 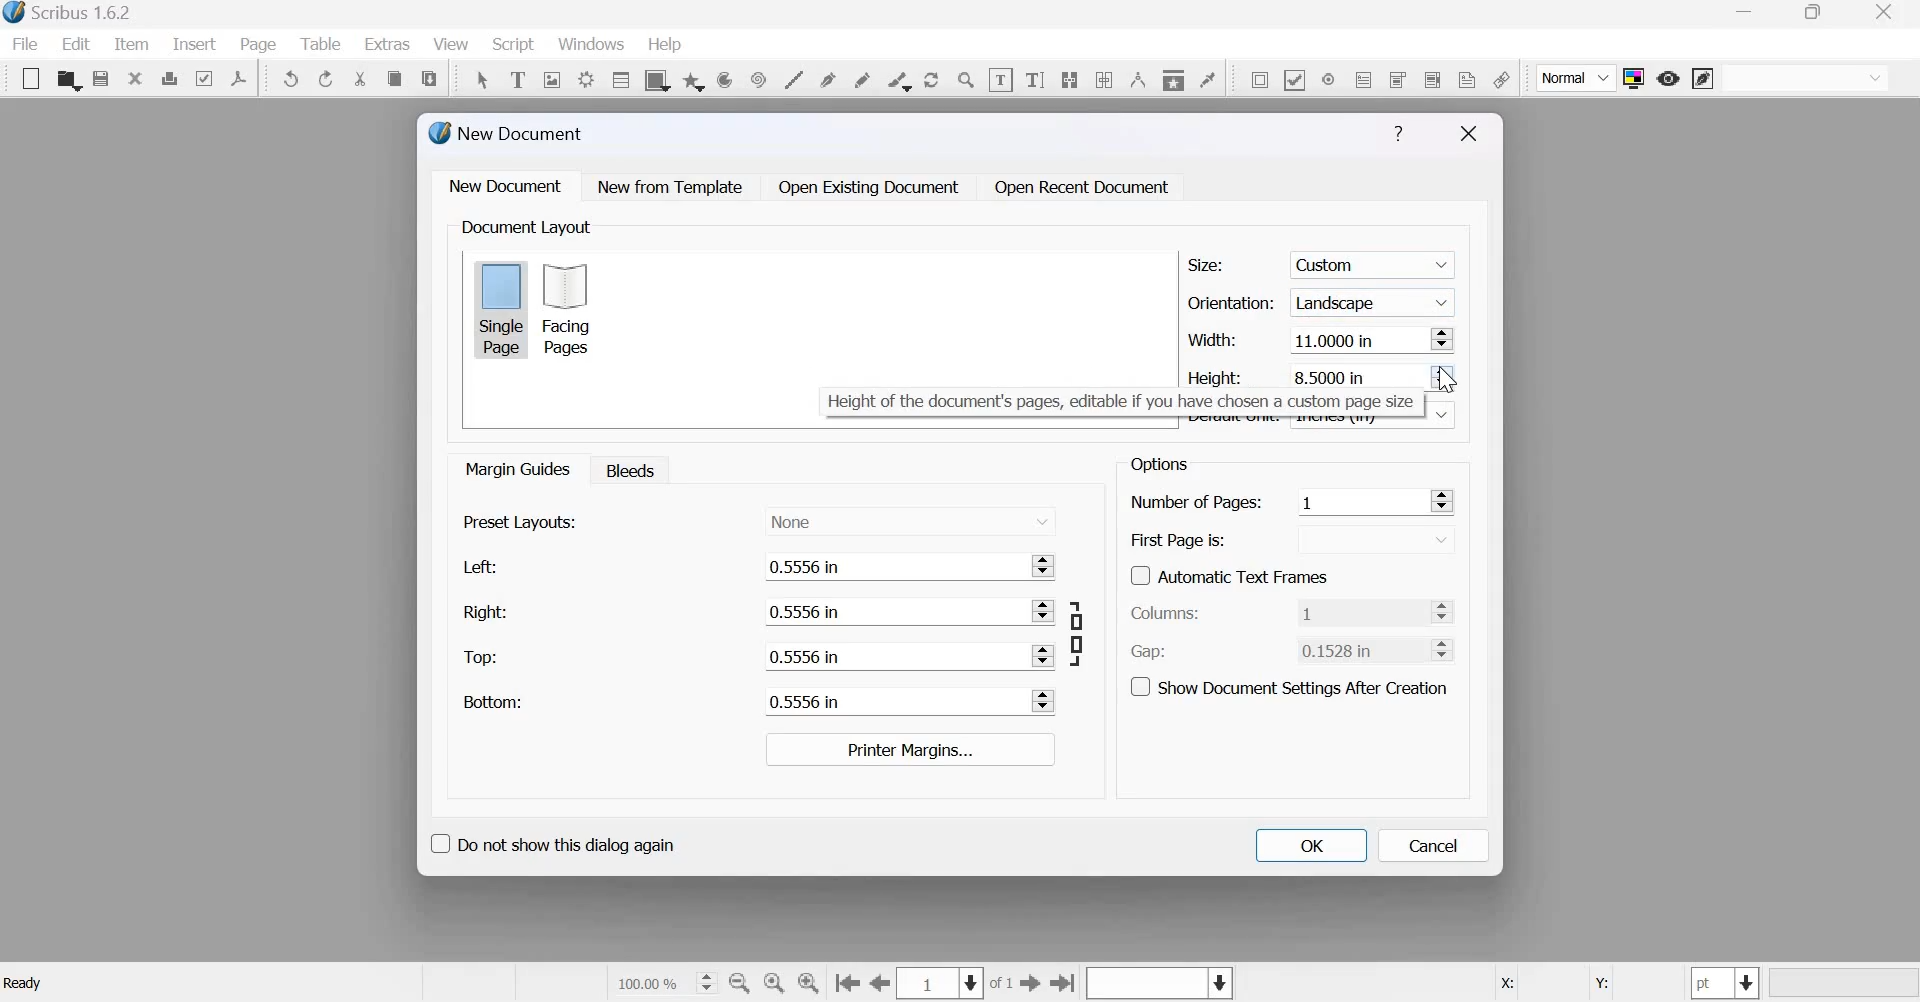 What do you see at coordinates (1166, 614) in the screenshot?
I see `Columns:` at bounding box center [1166, 614].